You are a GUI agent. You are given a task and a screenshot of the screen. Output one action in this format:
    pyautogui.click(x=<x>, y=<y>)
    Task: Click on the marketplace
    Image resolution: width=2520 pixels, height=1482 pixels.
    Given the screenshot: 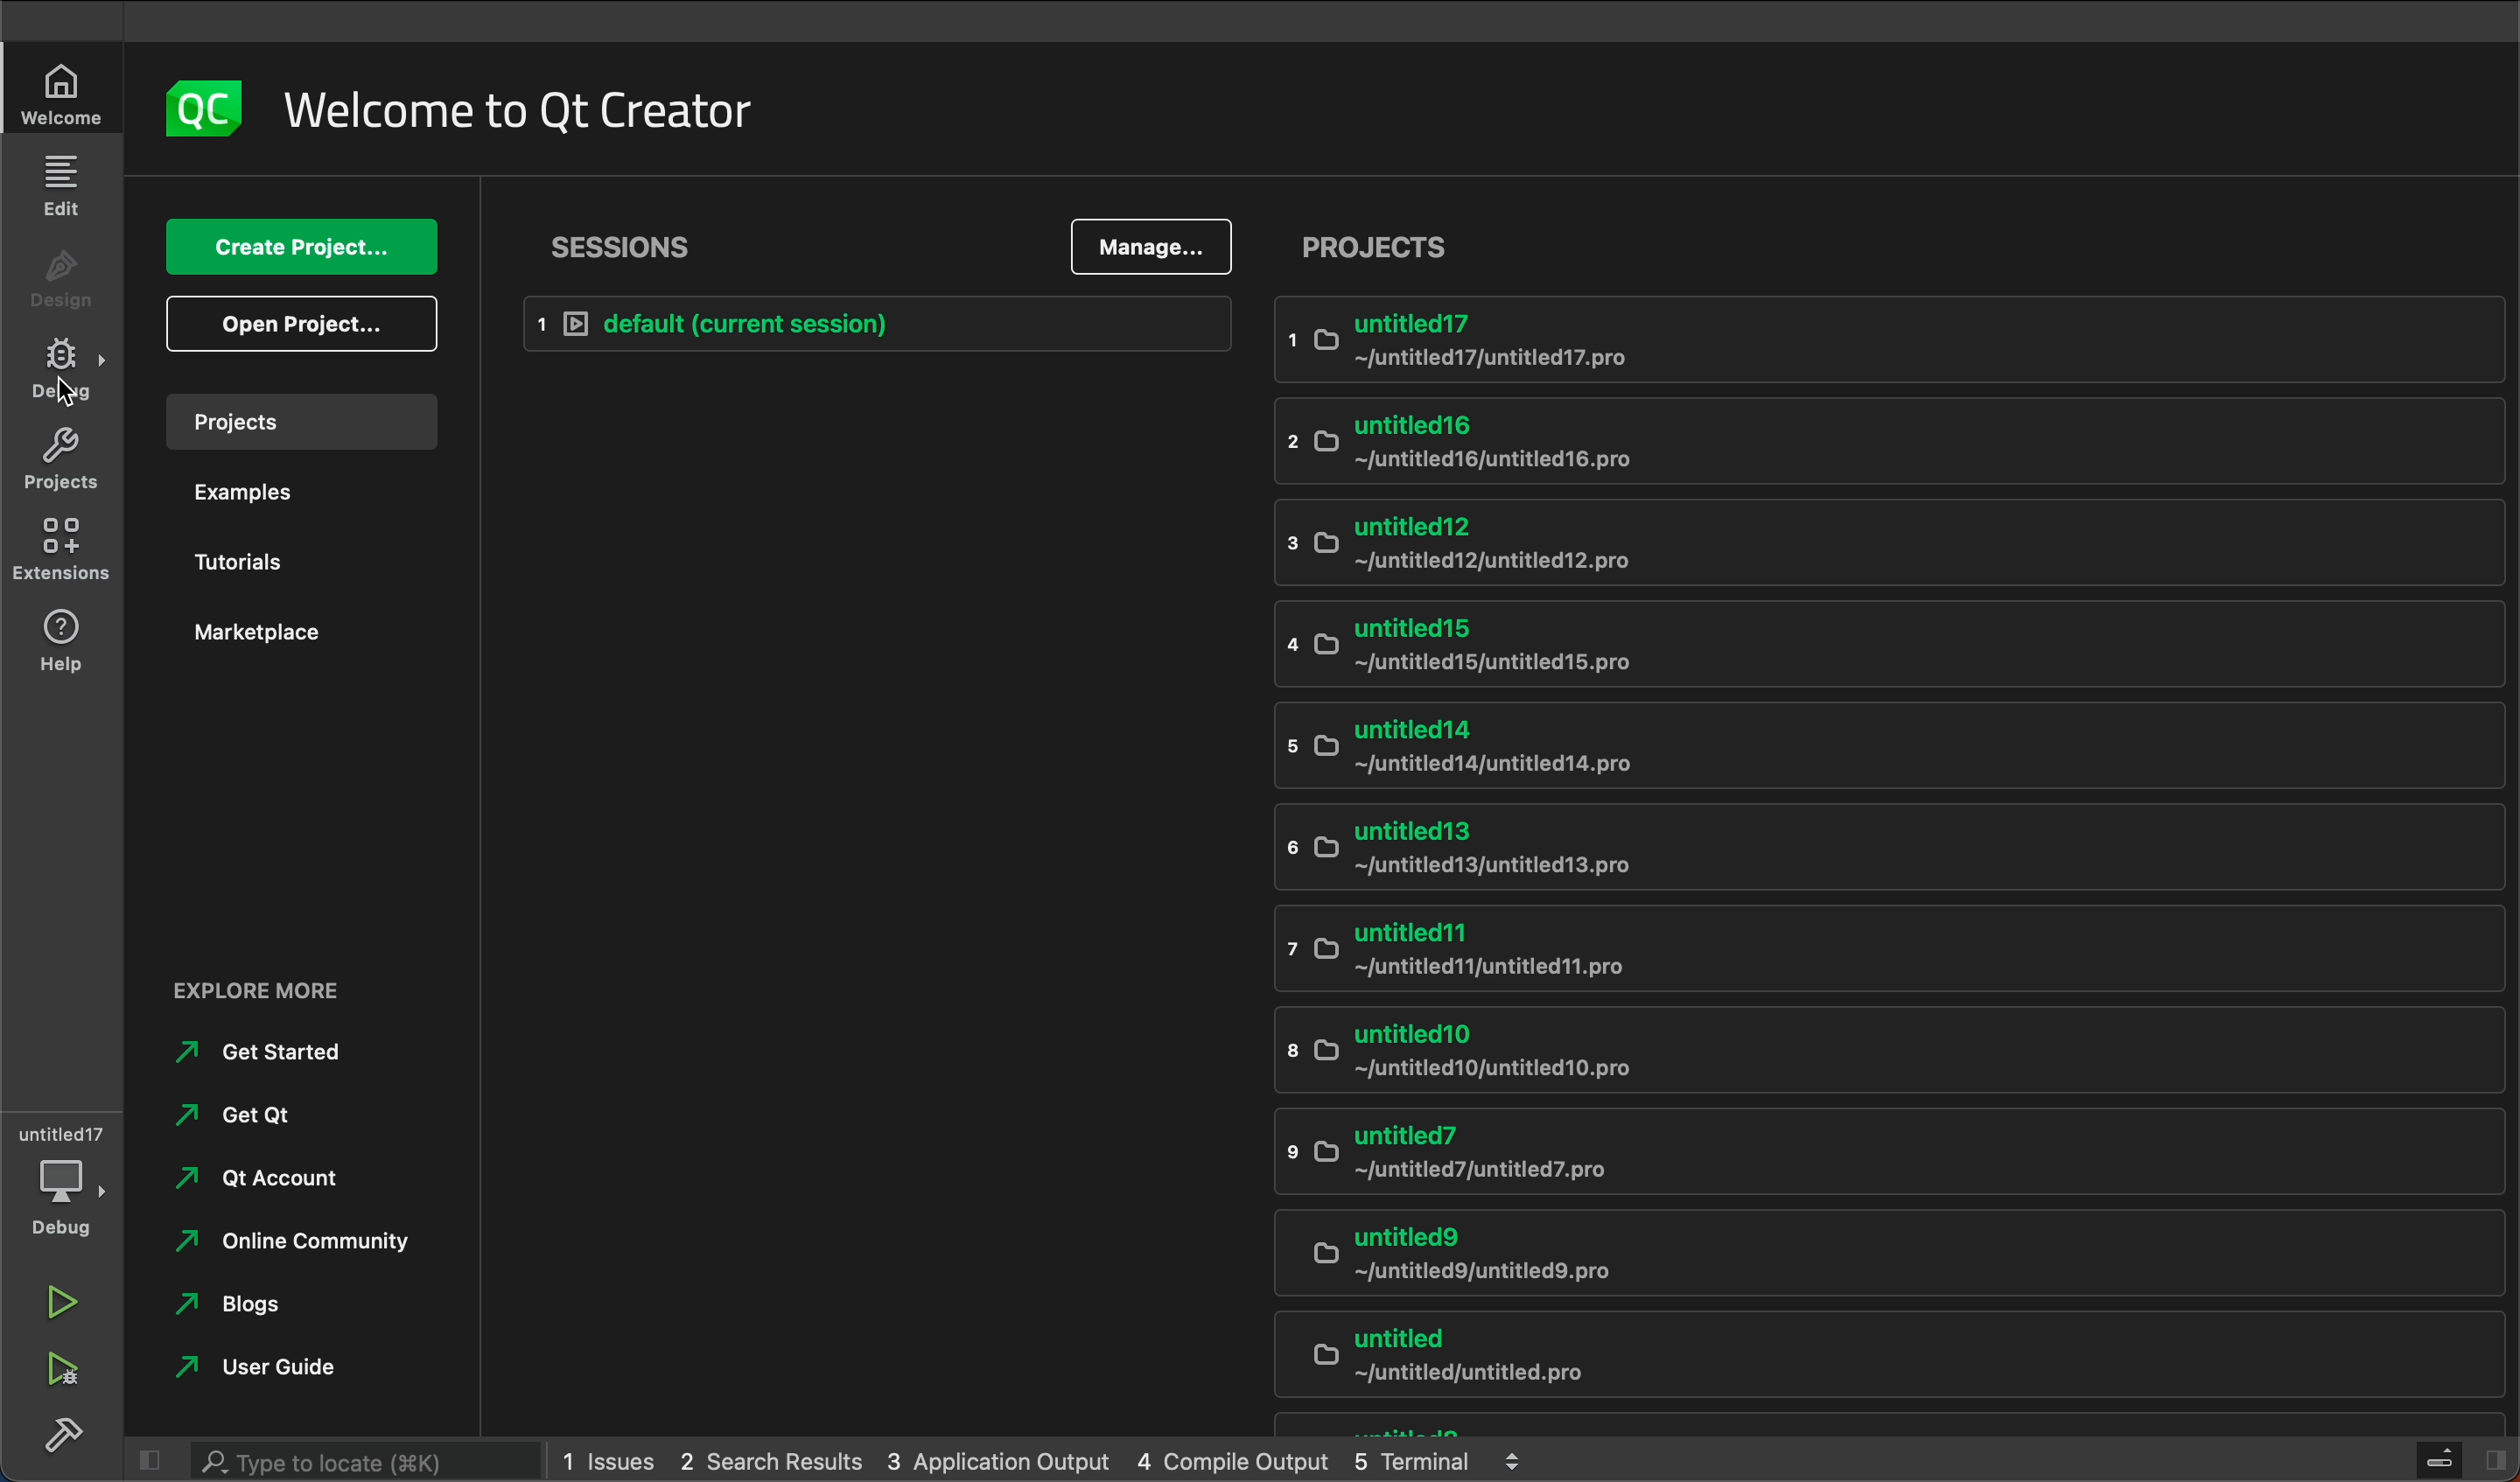 What is the action you would take?
    pyautogui.click(x=308, y=637)
    